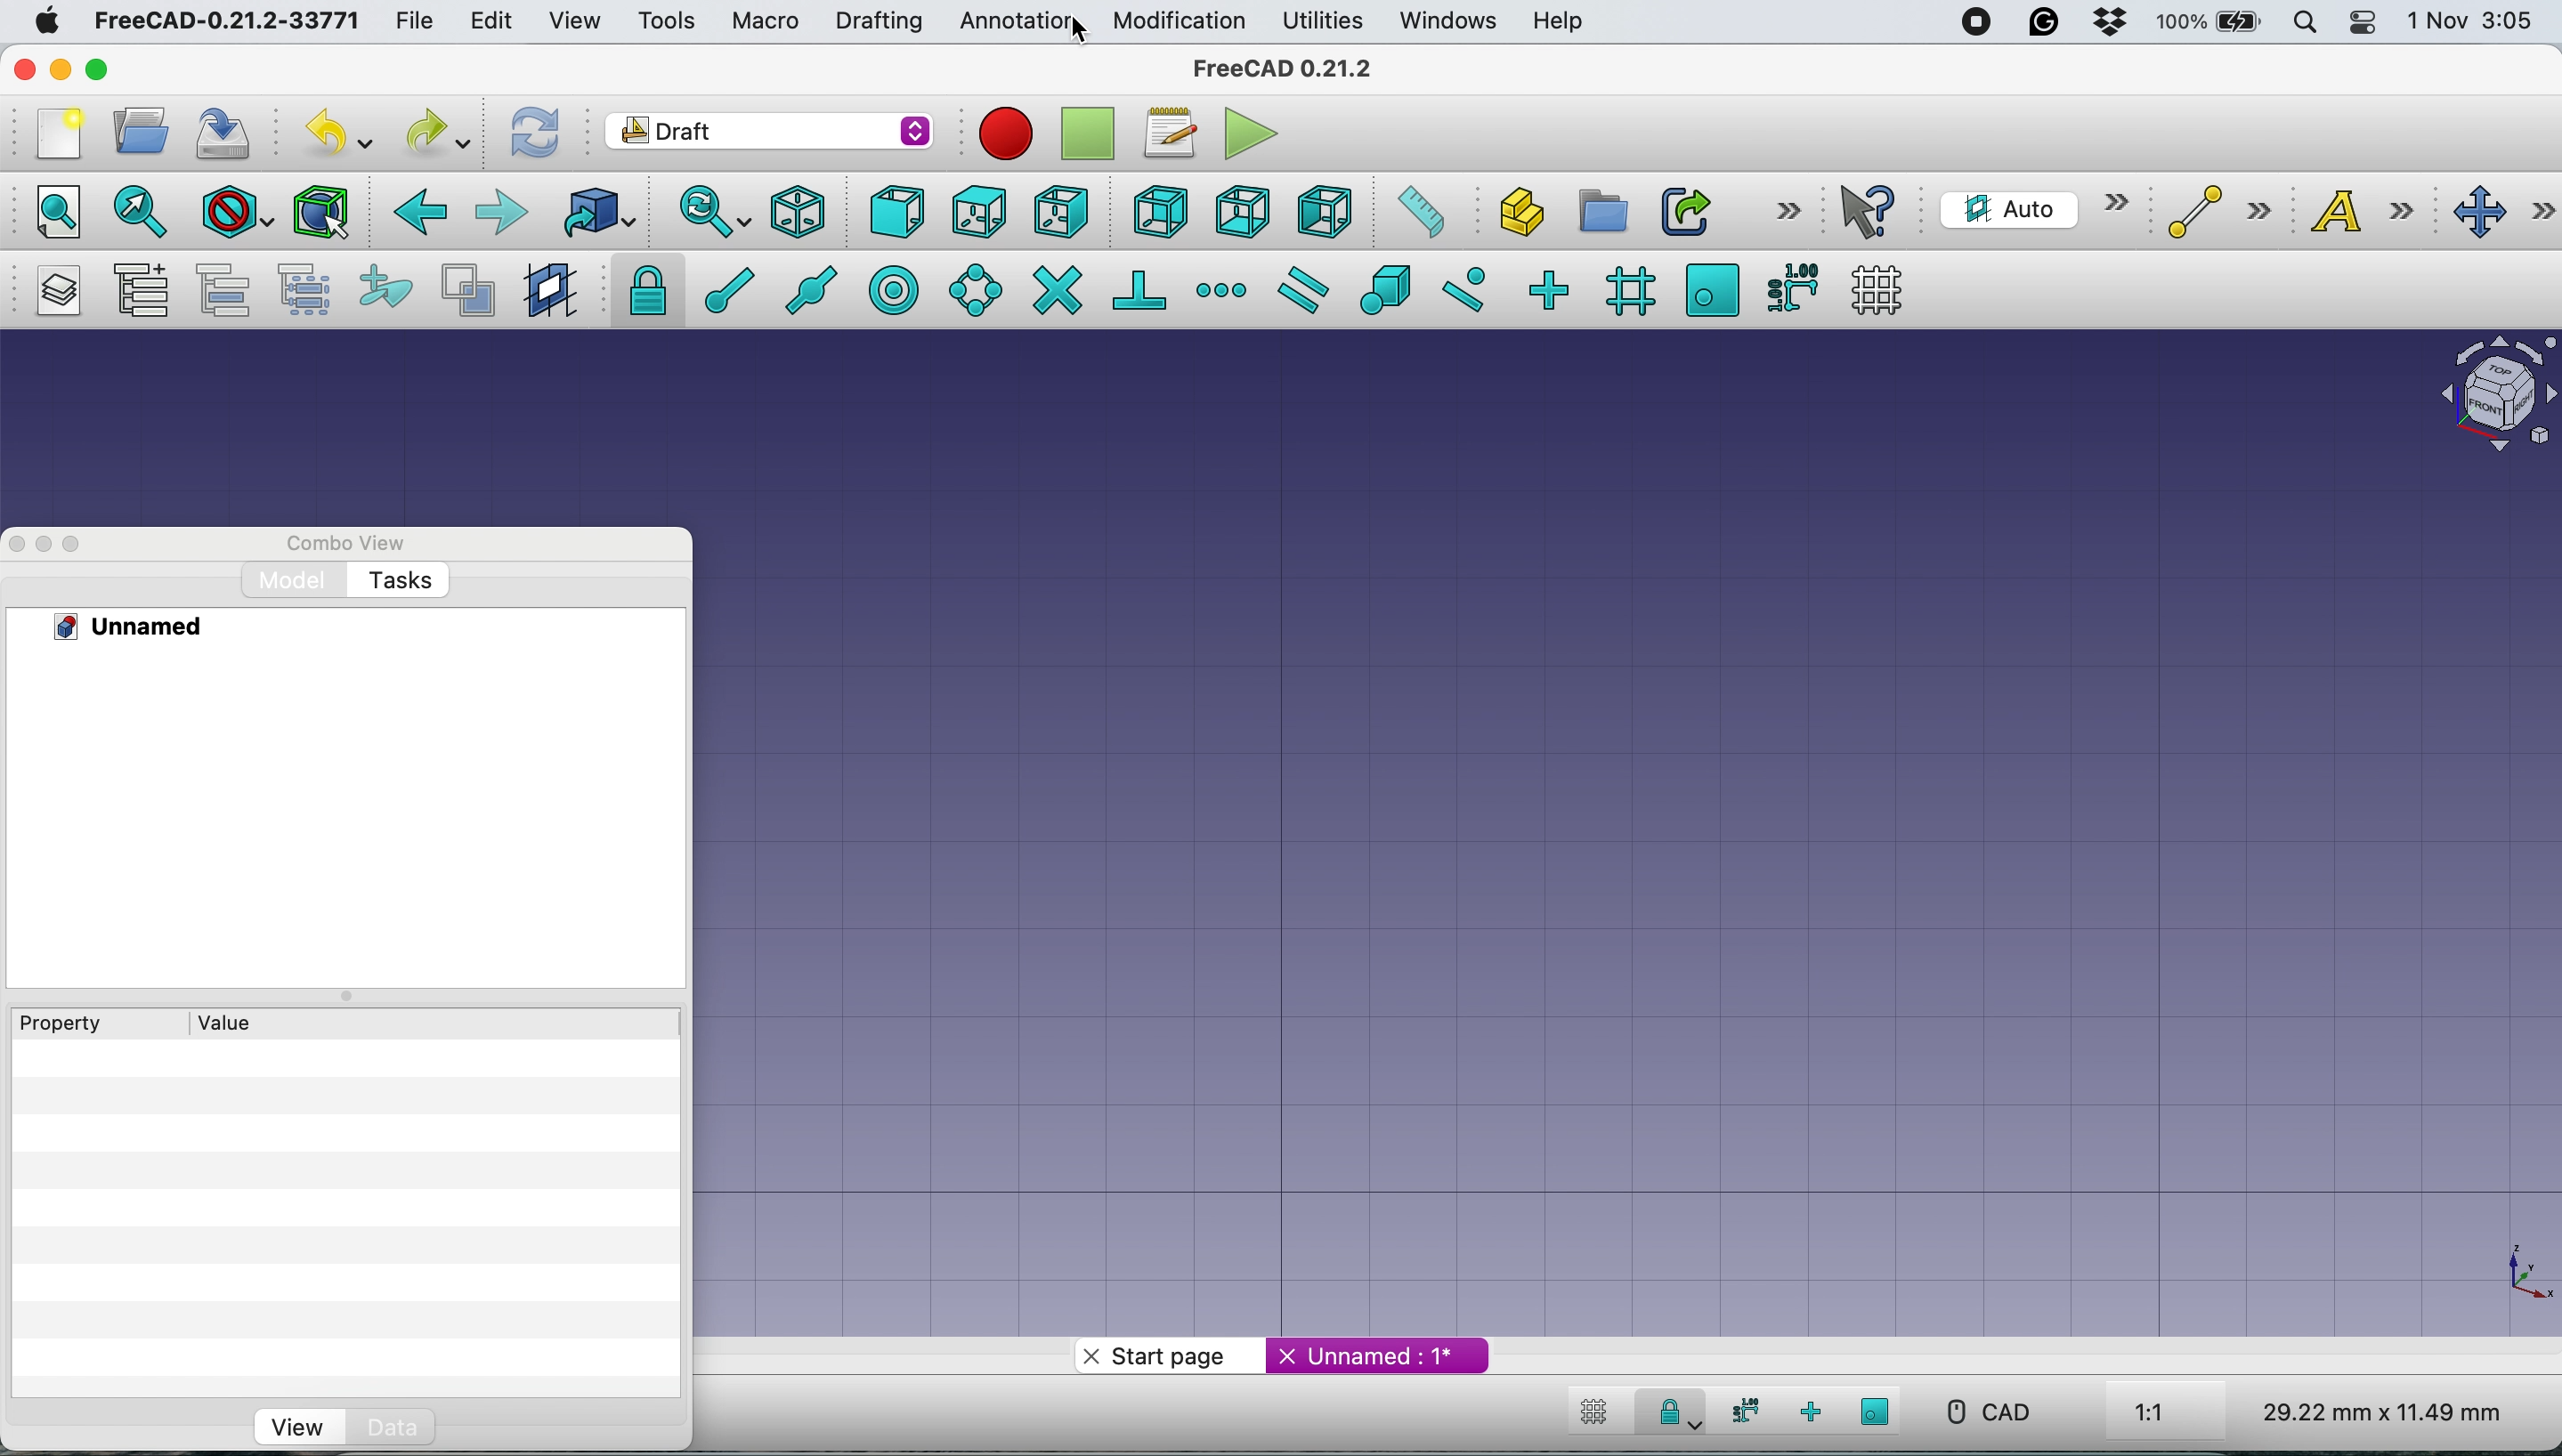 This screenshot has width=2562, height=1456. I want to click on snap lock, so click(639, 290).